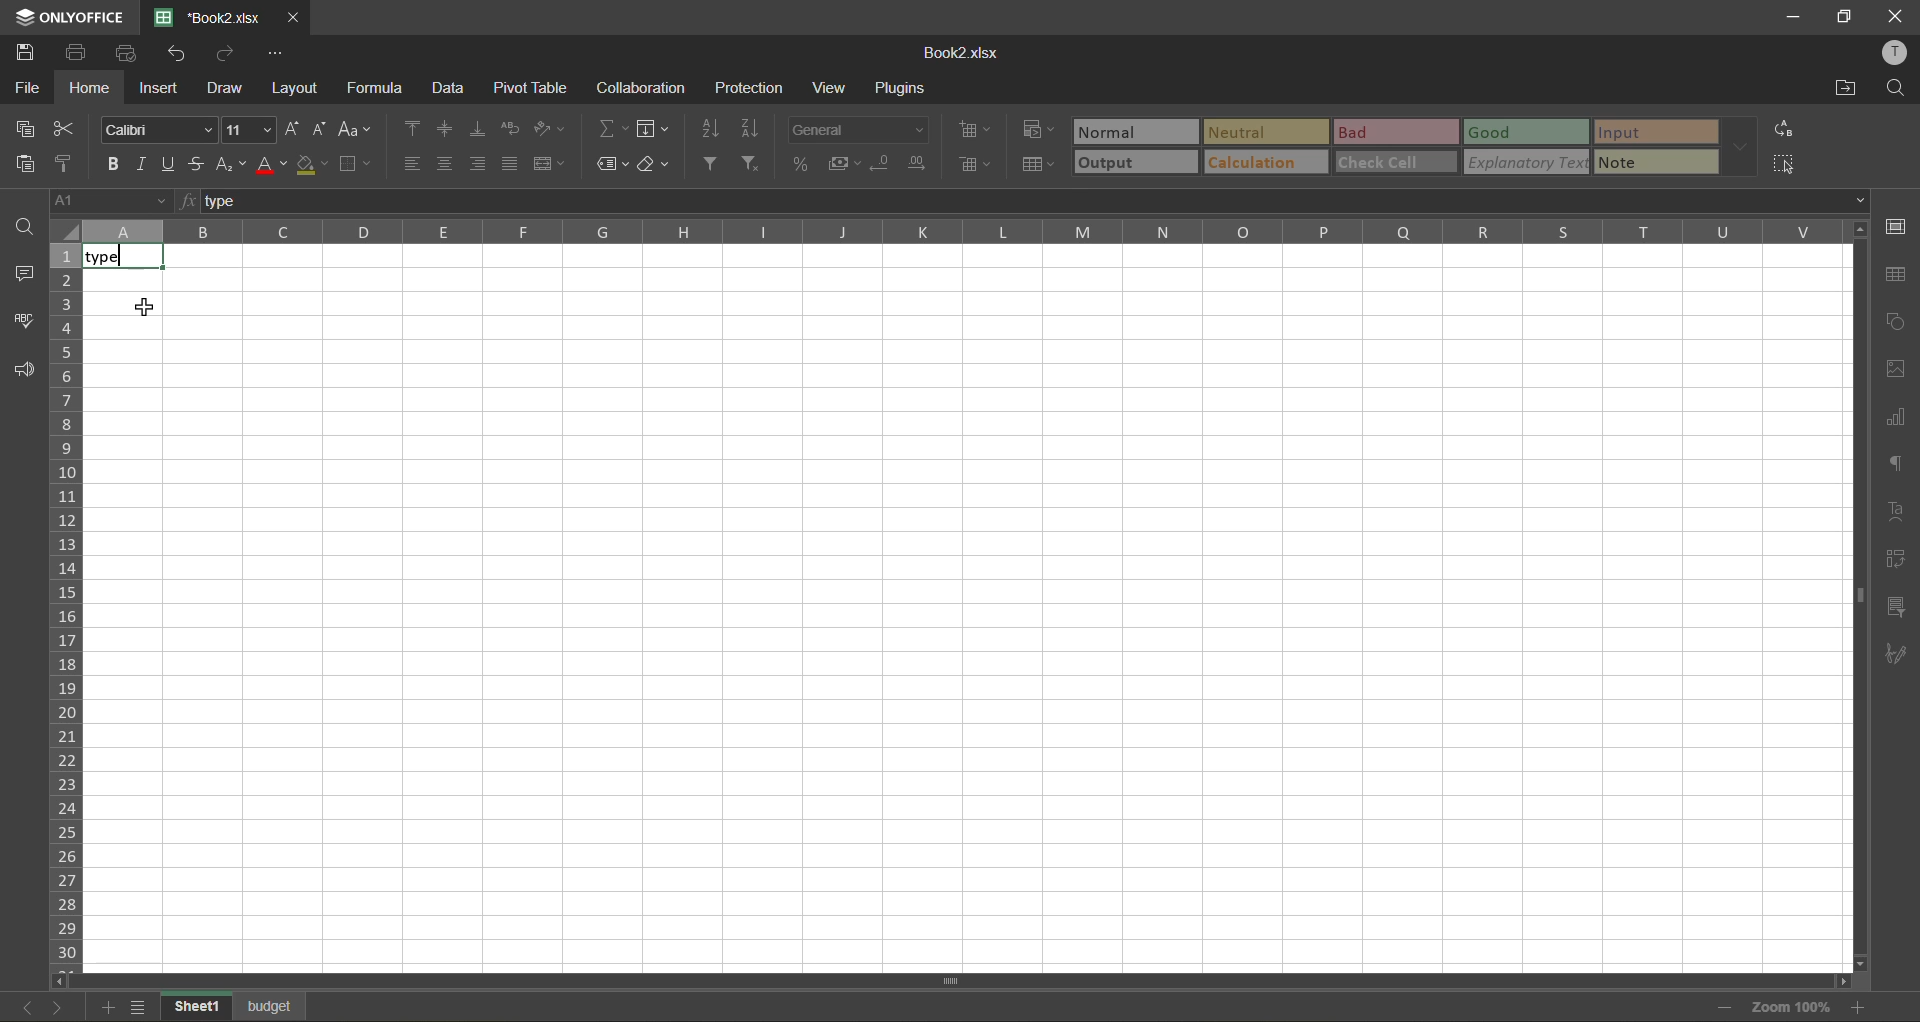 This screenshot has width=1920, height=1022. I want to click on bad, so click(1392, 131).